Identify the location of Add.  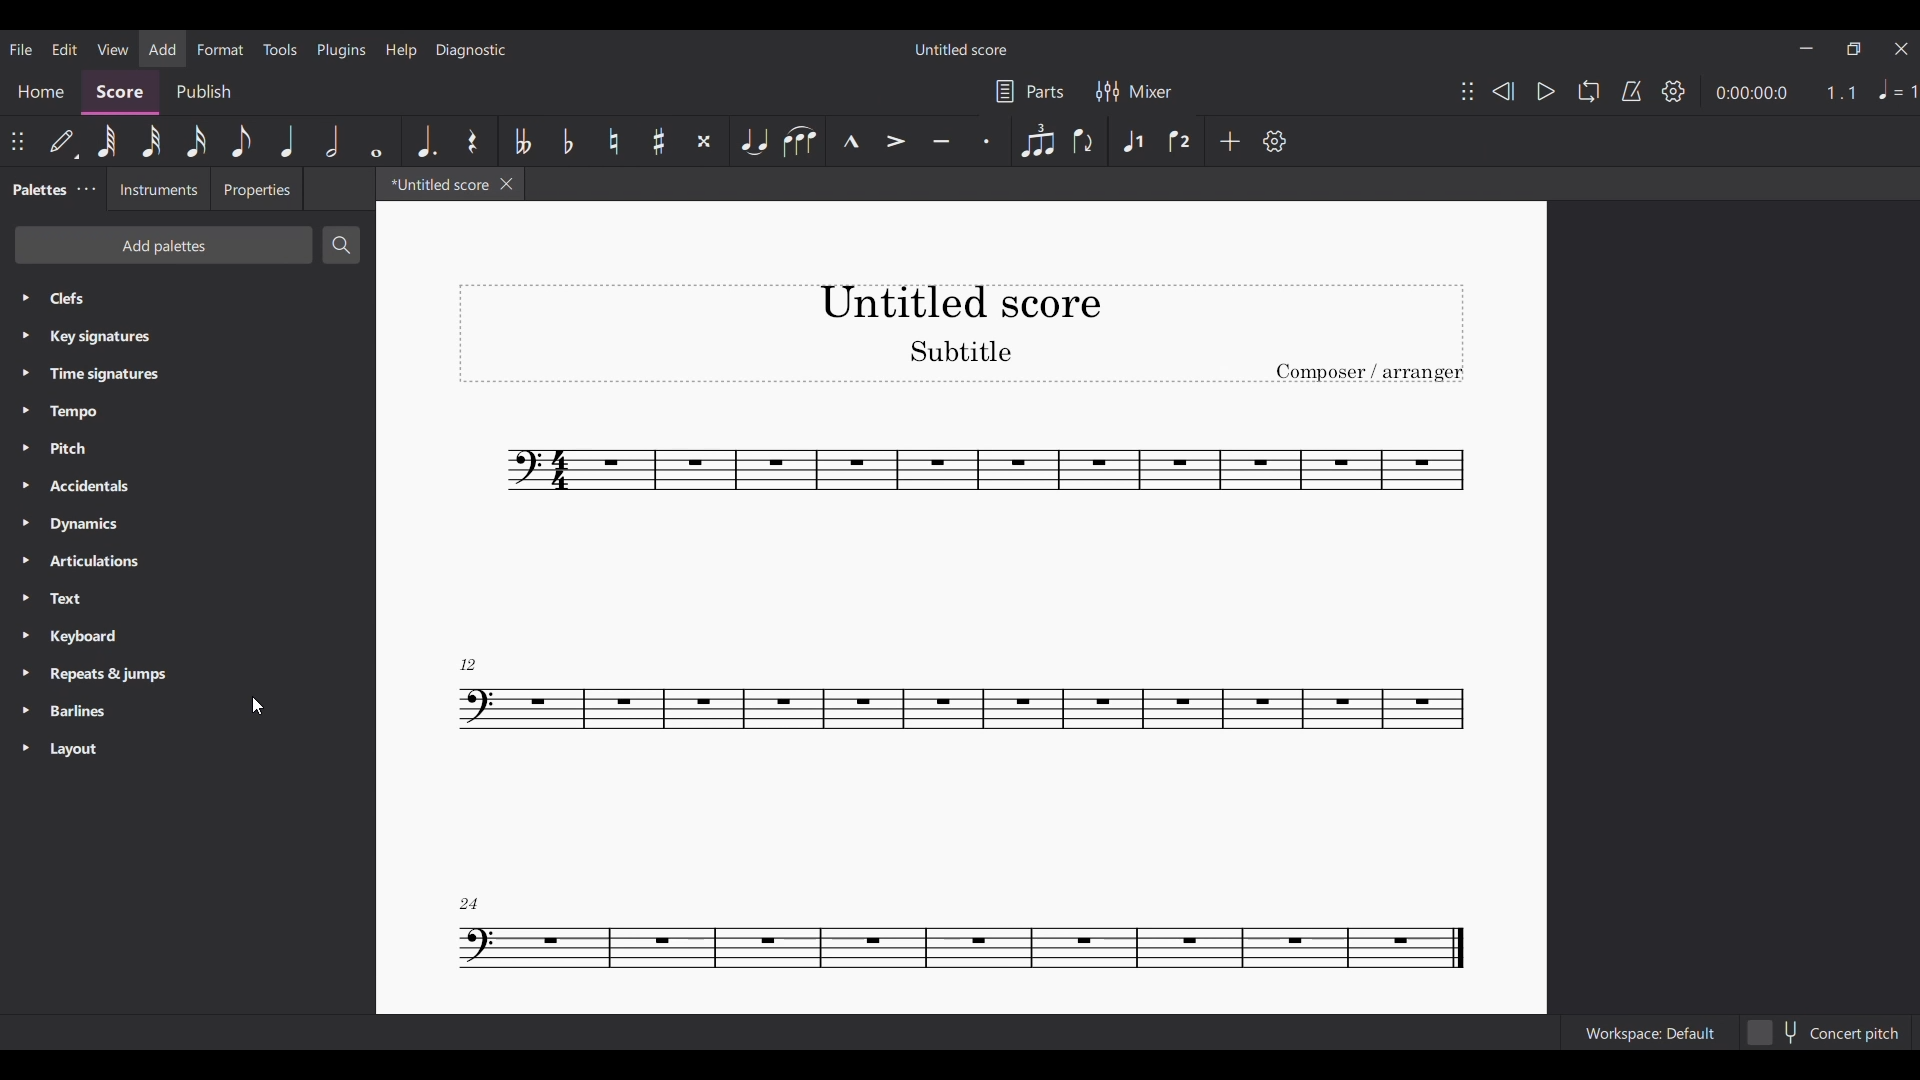
(162, 49).